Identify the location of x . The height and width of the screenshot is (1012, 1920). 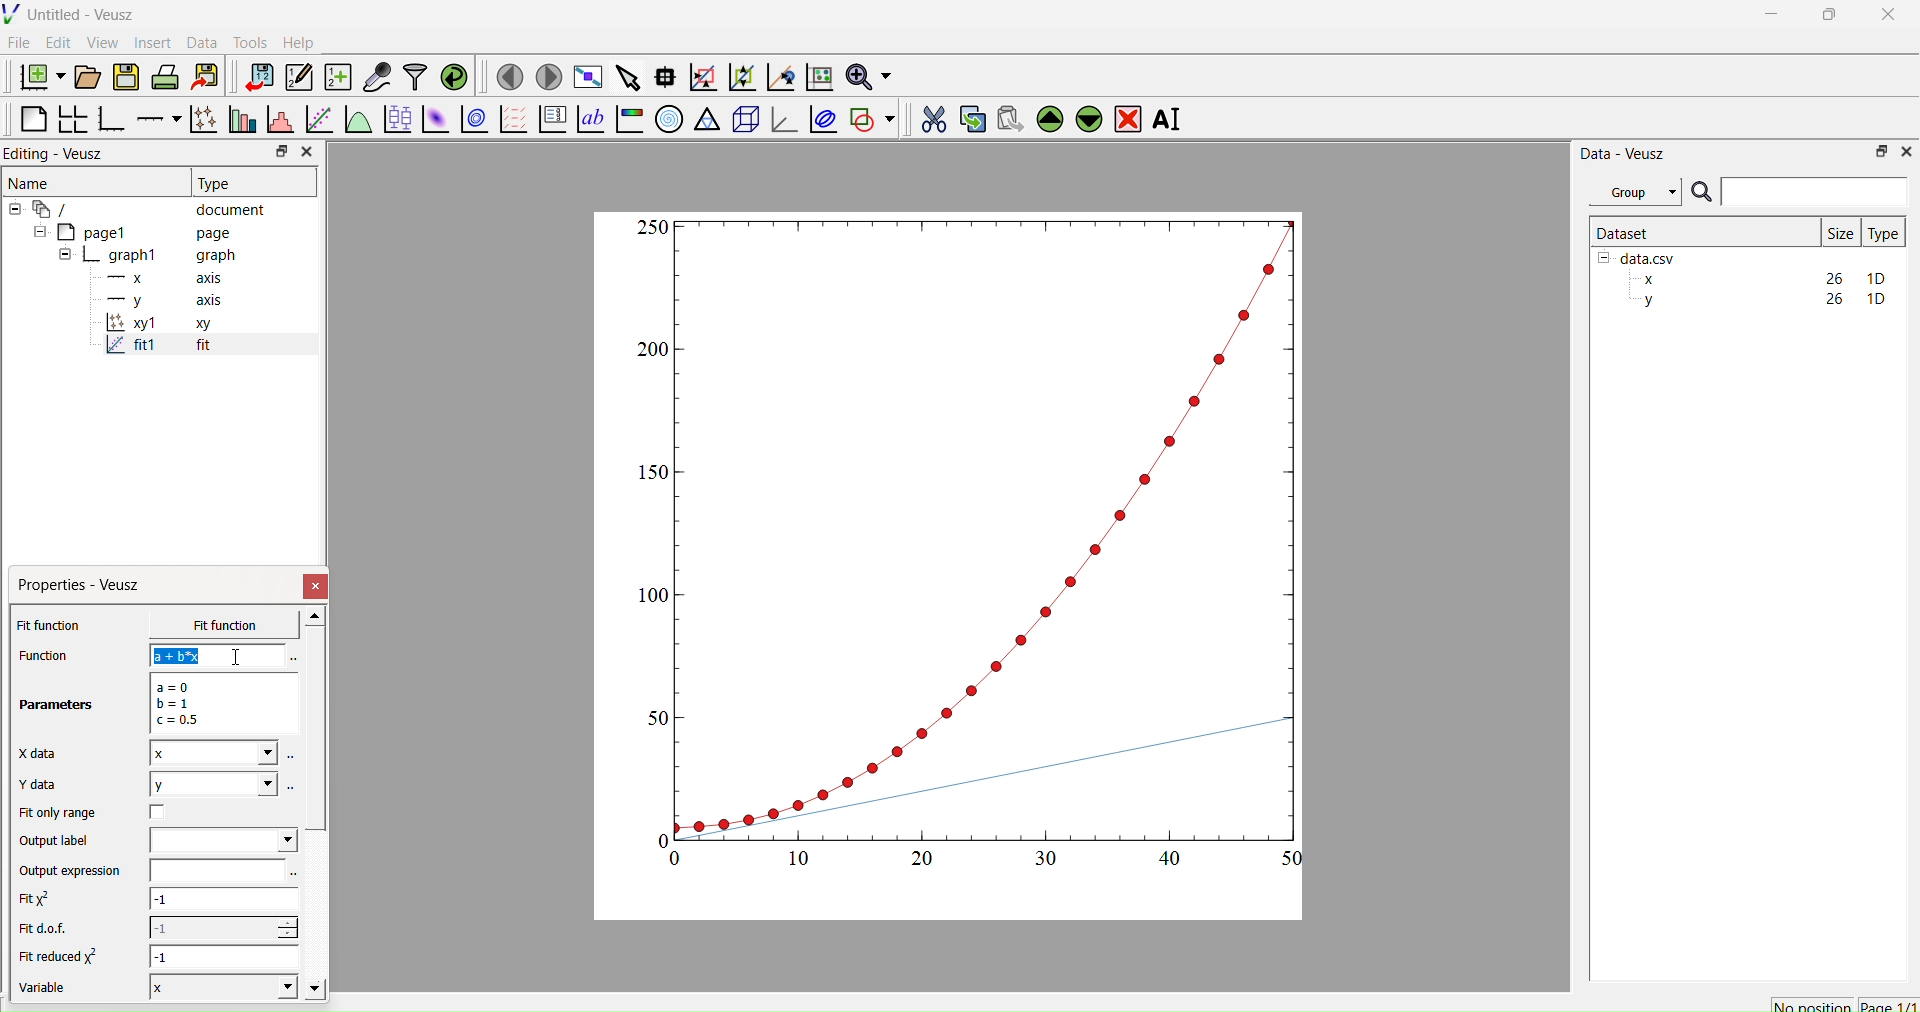
(213, 753).